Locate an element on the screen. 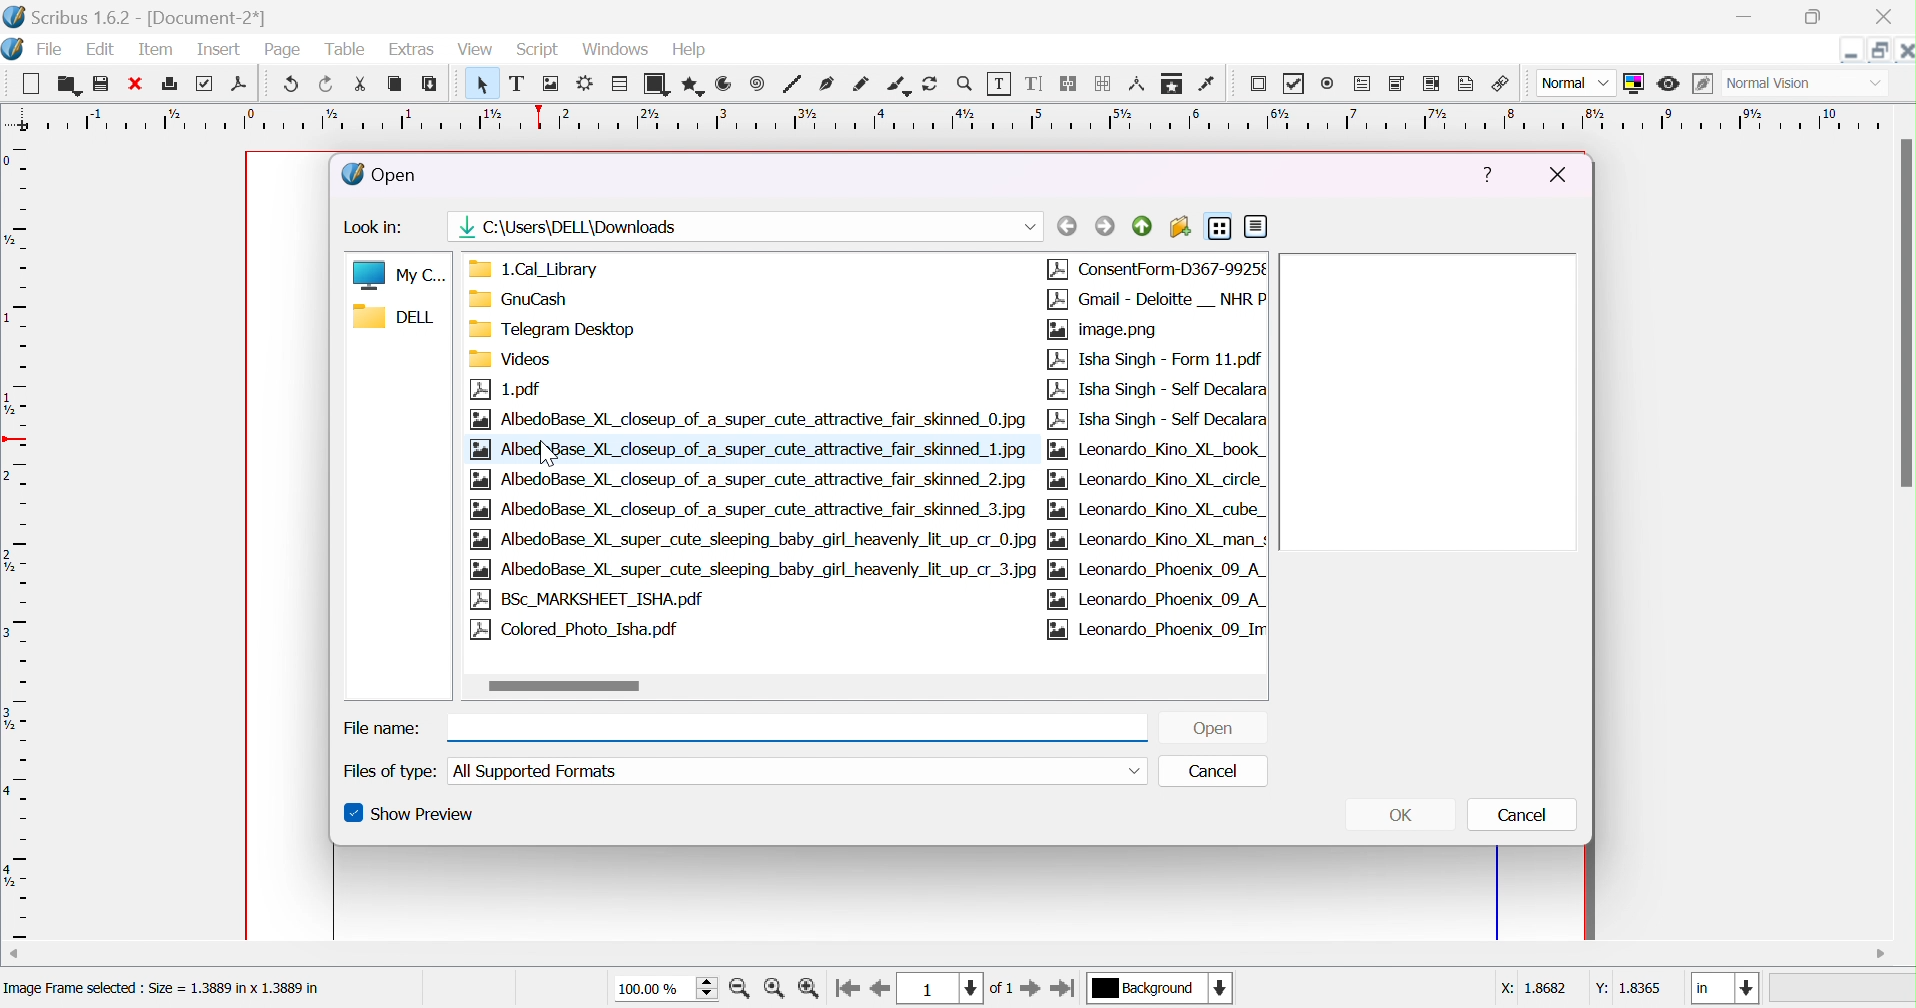 The image size is (1916, 1008). PDF combo box is located at coordinates (1398, 84).